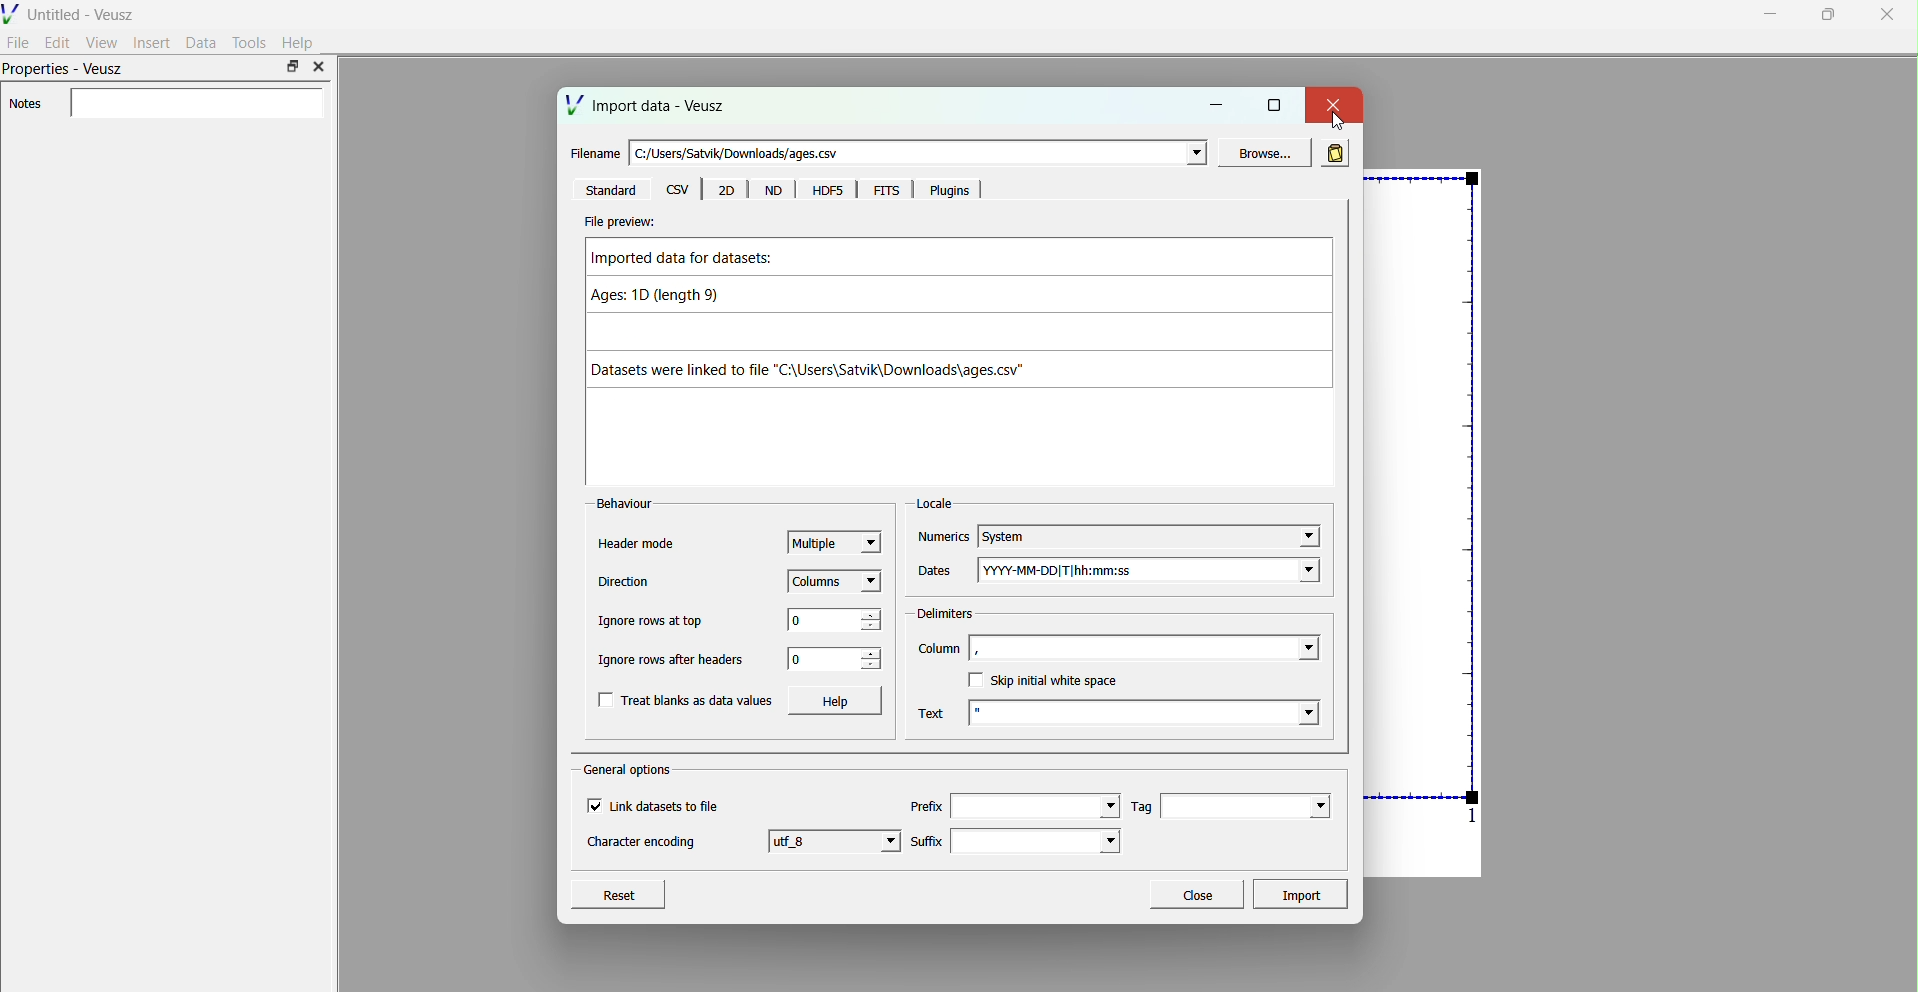 This screenshot has height=992, width=1918. Describe the element at coordinates (1146, 712) in the screenshot. I see `text field` at that location.